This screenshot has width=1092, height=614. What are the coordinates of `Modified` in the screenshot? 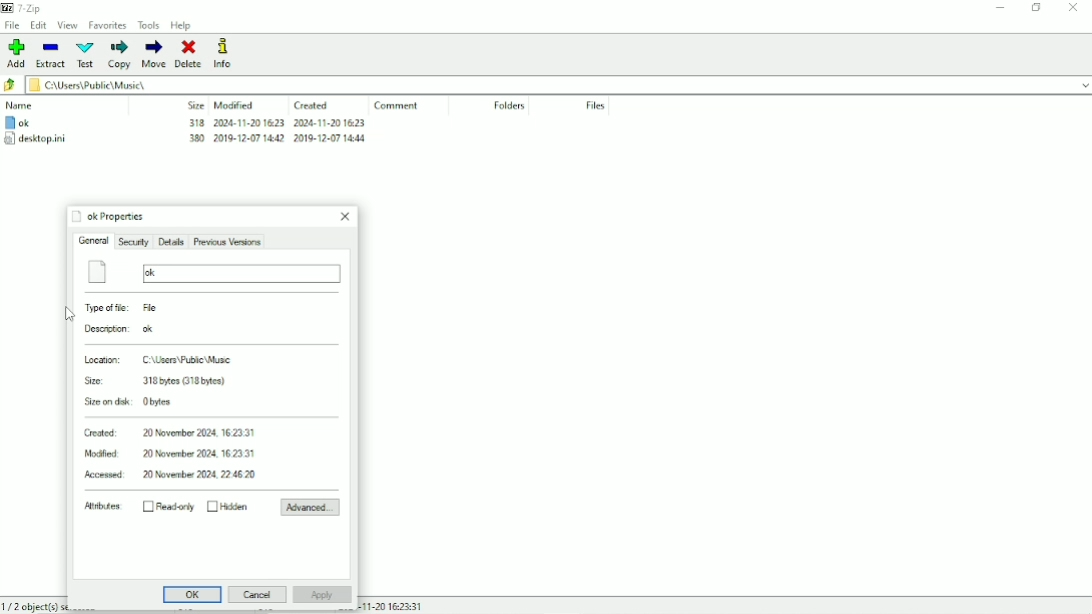 It's located at (235, 106).